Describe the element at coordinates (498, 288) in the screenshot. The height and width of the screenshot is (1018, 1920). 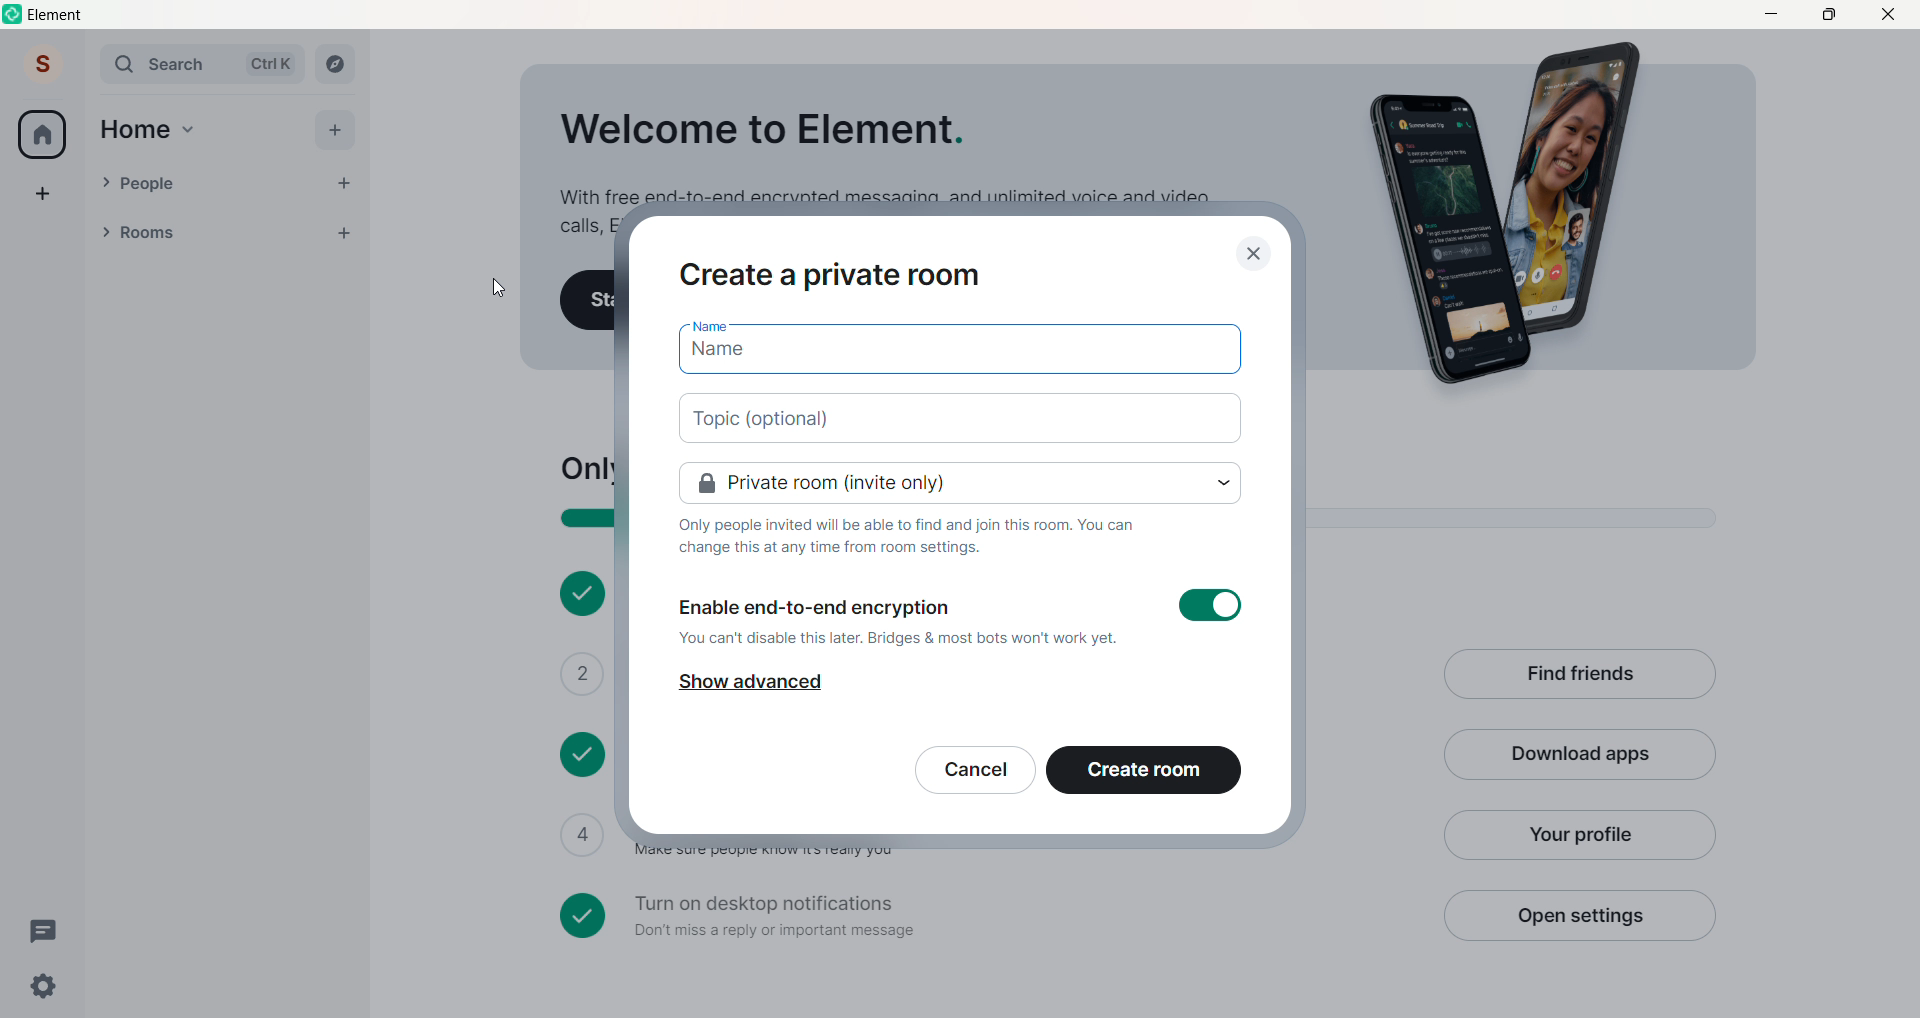
I see `cursor` at that location.